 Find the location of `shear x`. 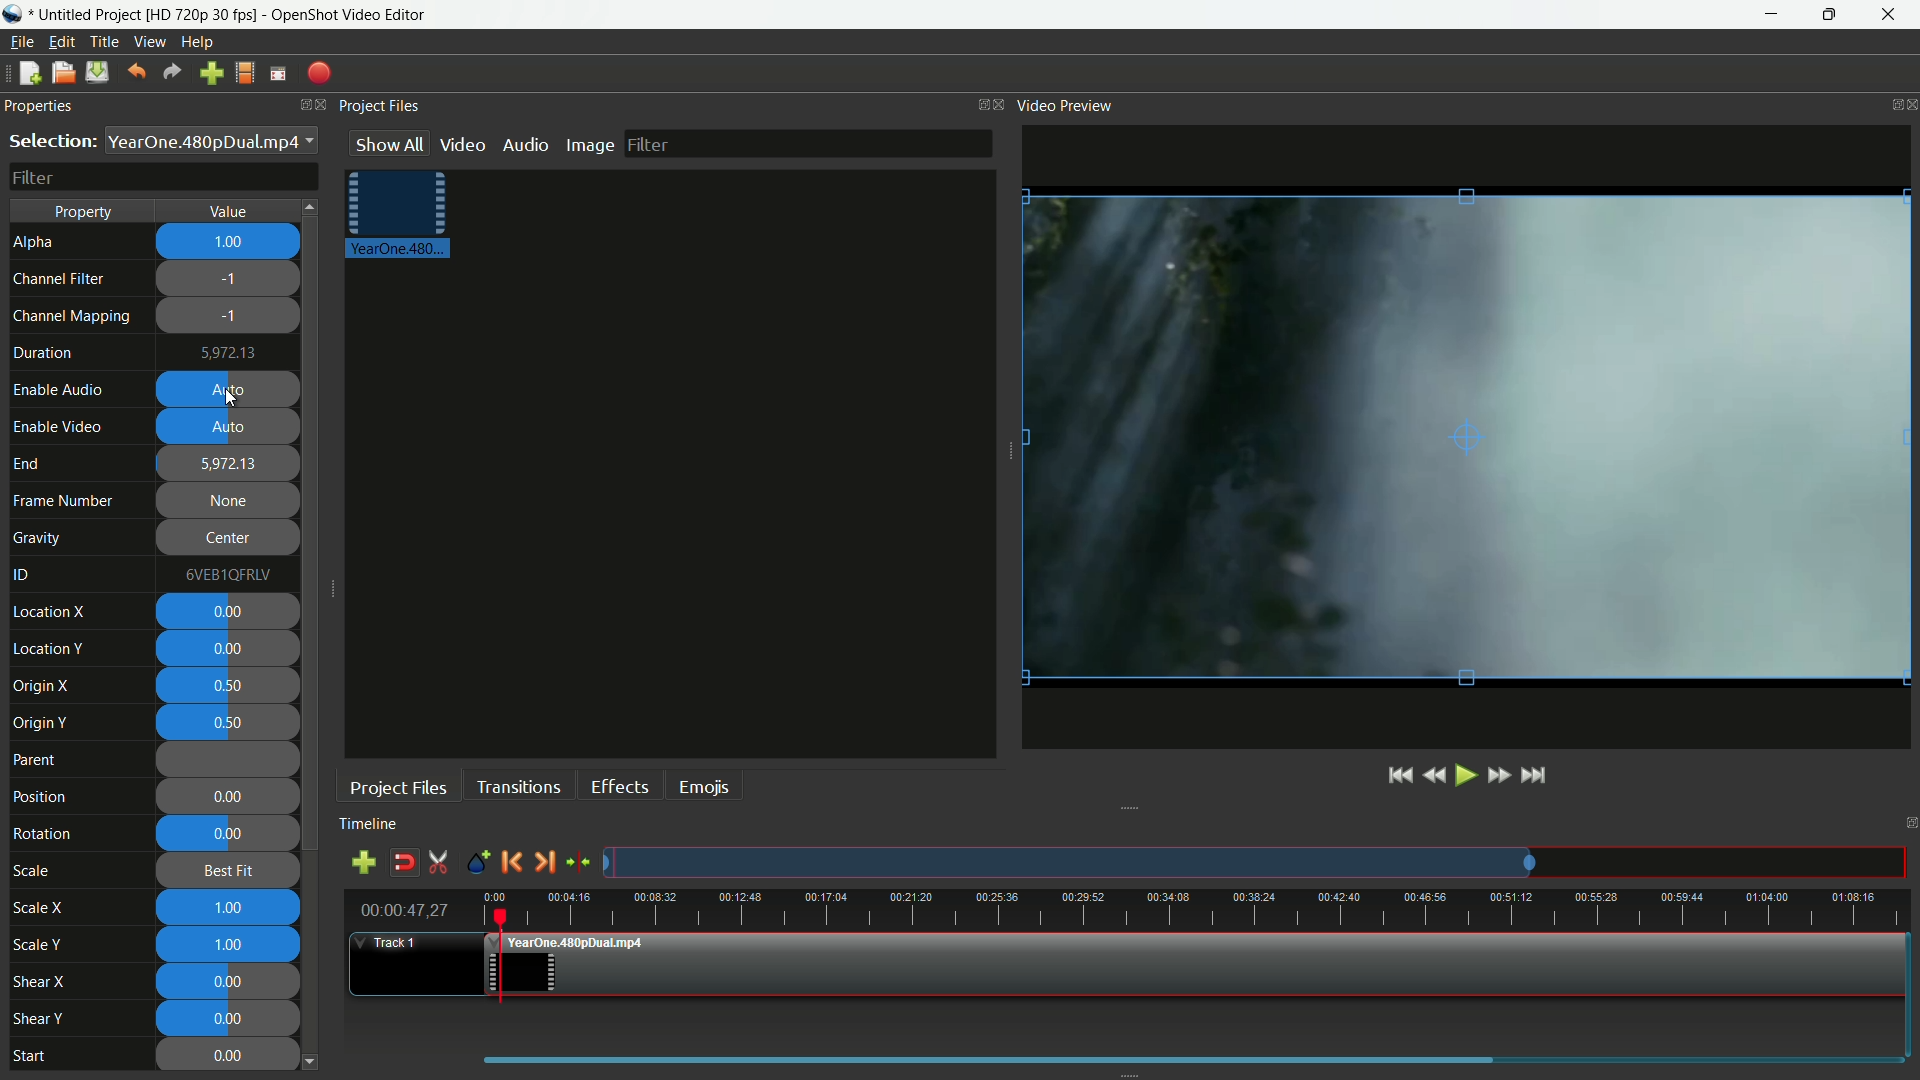

shear x is located at coordinates (41, 983).